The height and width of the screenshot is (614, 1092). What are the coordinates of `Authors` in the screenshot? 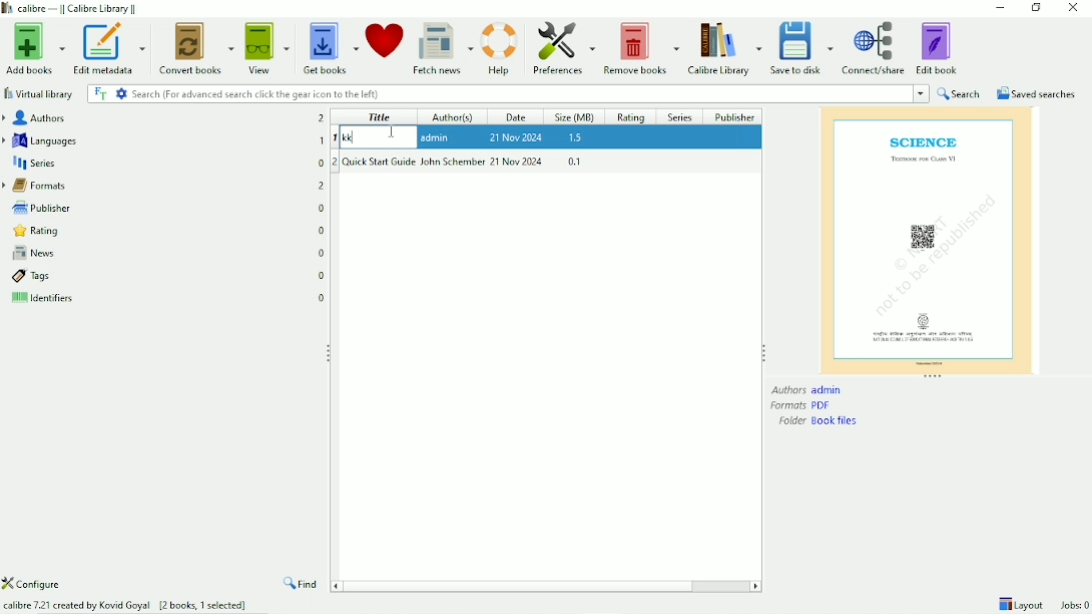 It's located at (36, 118).